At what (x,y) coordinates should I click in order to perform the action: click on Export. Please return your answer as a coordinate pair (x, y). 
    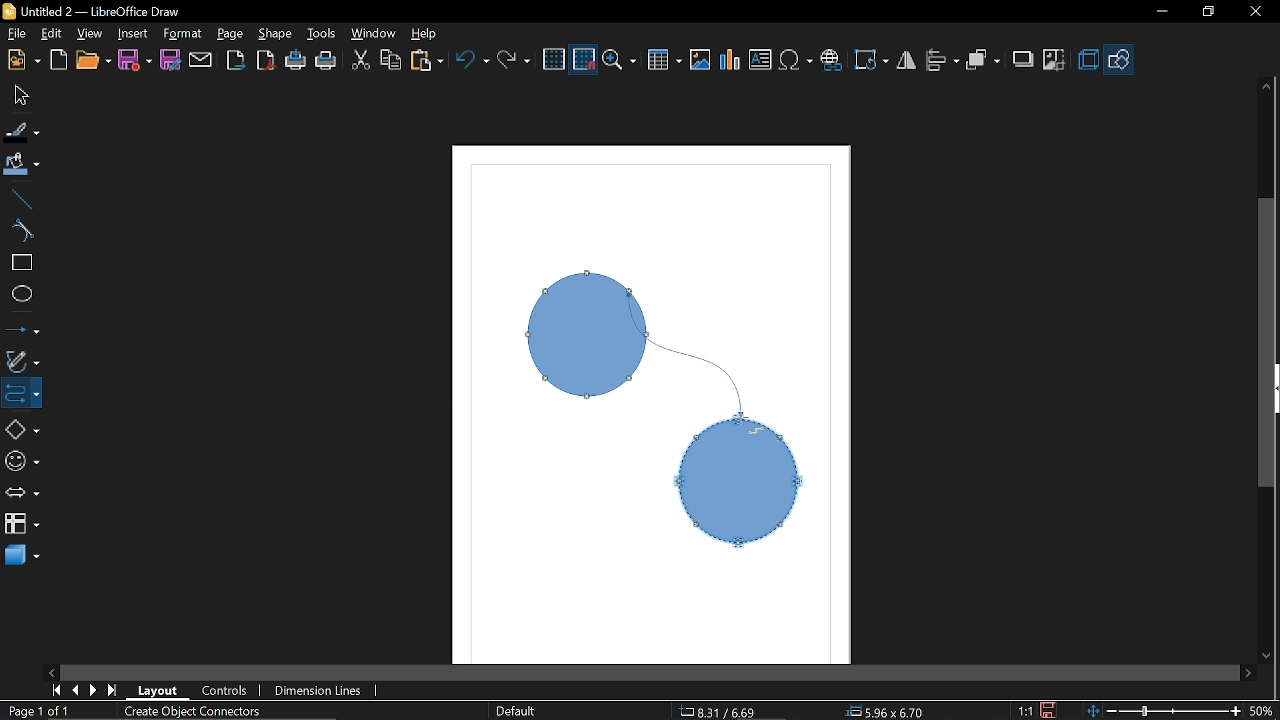
    Looking at the image, I should click on (237, 60).